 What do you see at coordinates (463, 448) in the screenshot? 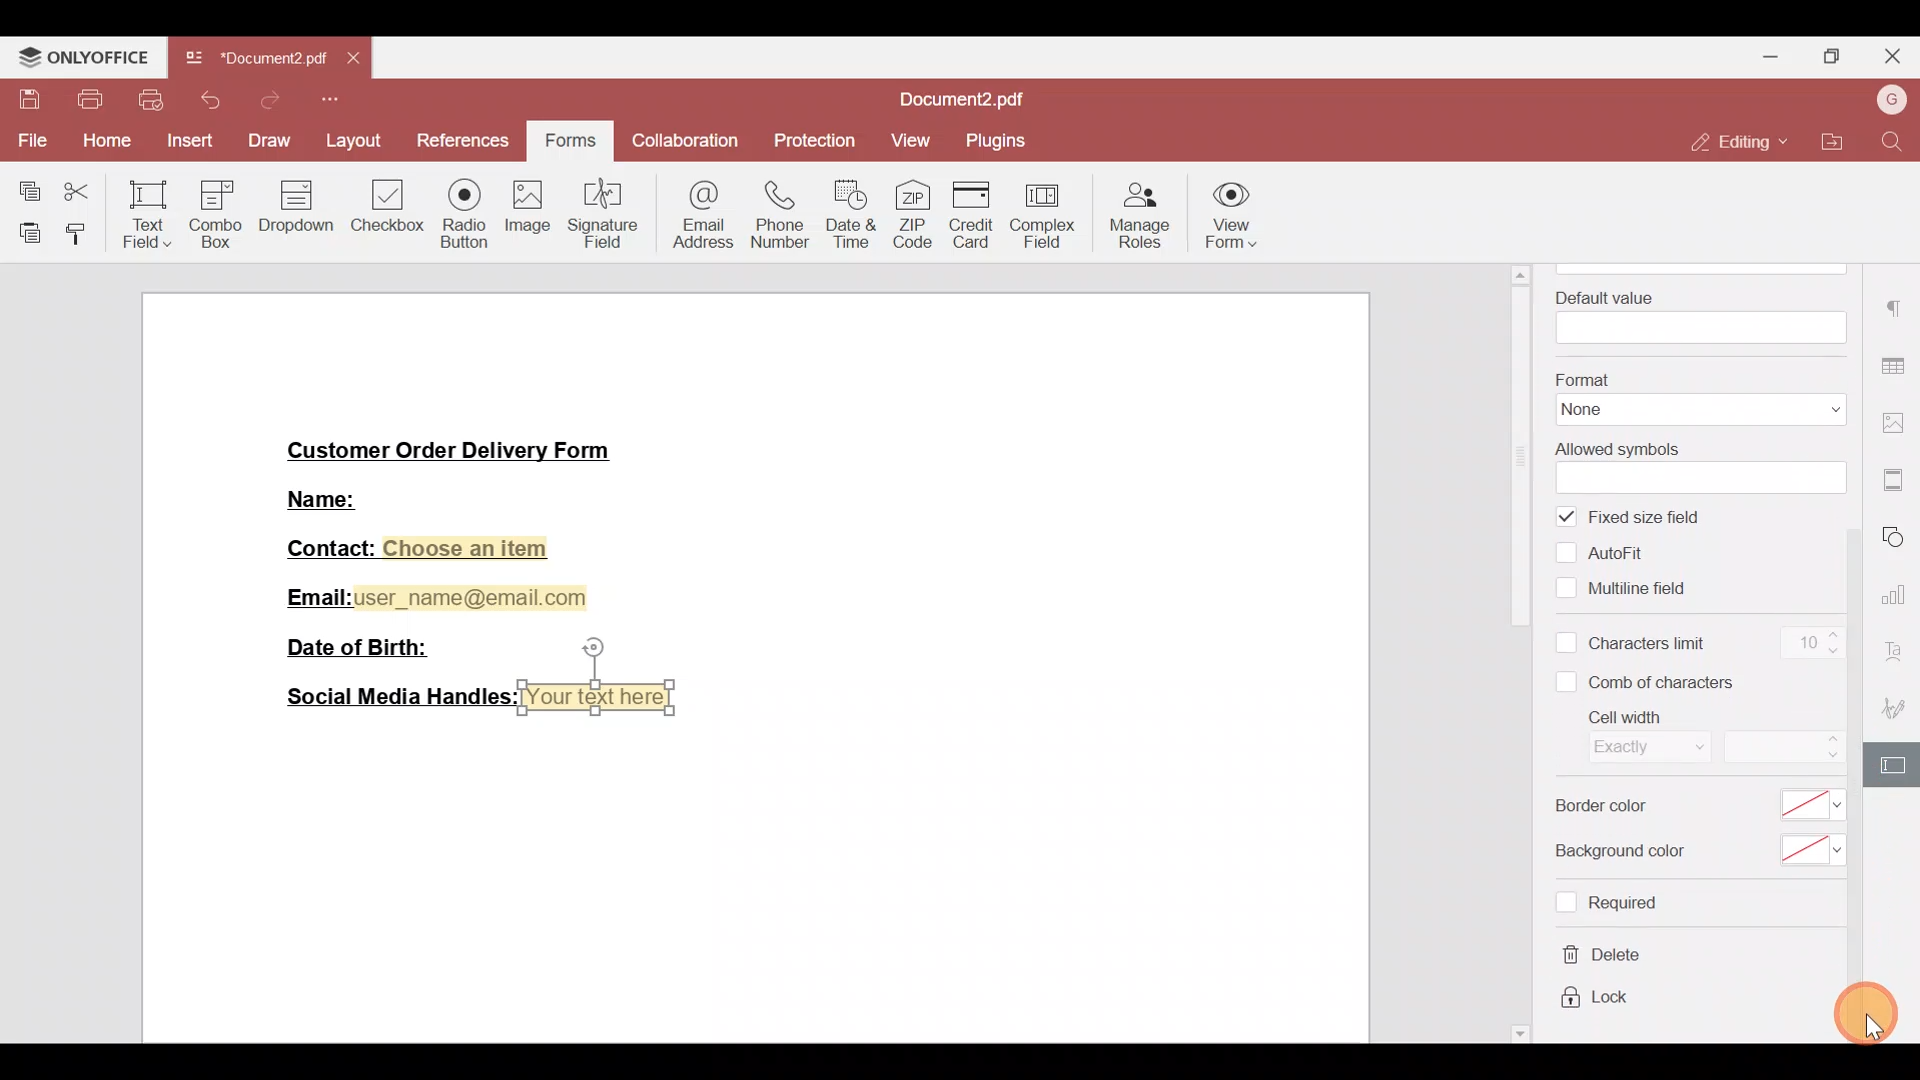
I see `Customer Order Delivery Form` at bounding box center [463, 448].